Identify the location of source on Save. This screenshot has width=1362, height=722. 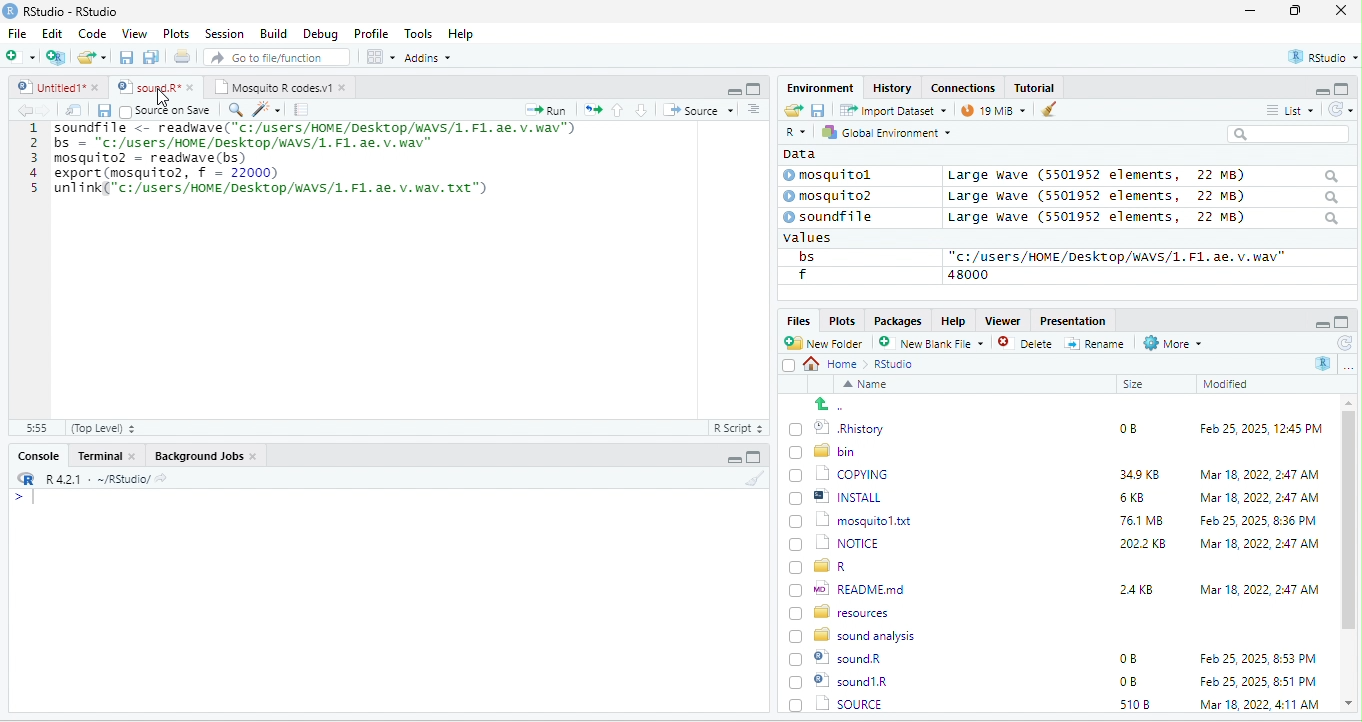
(167, 112).